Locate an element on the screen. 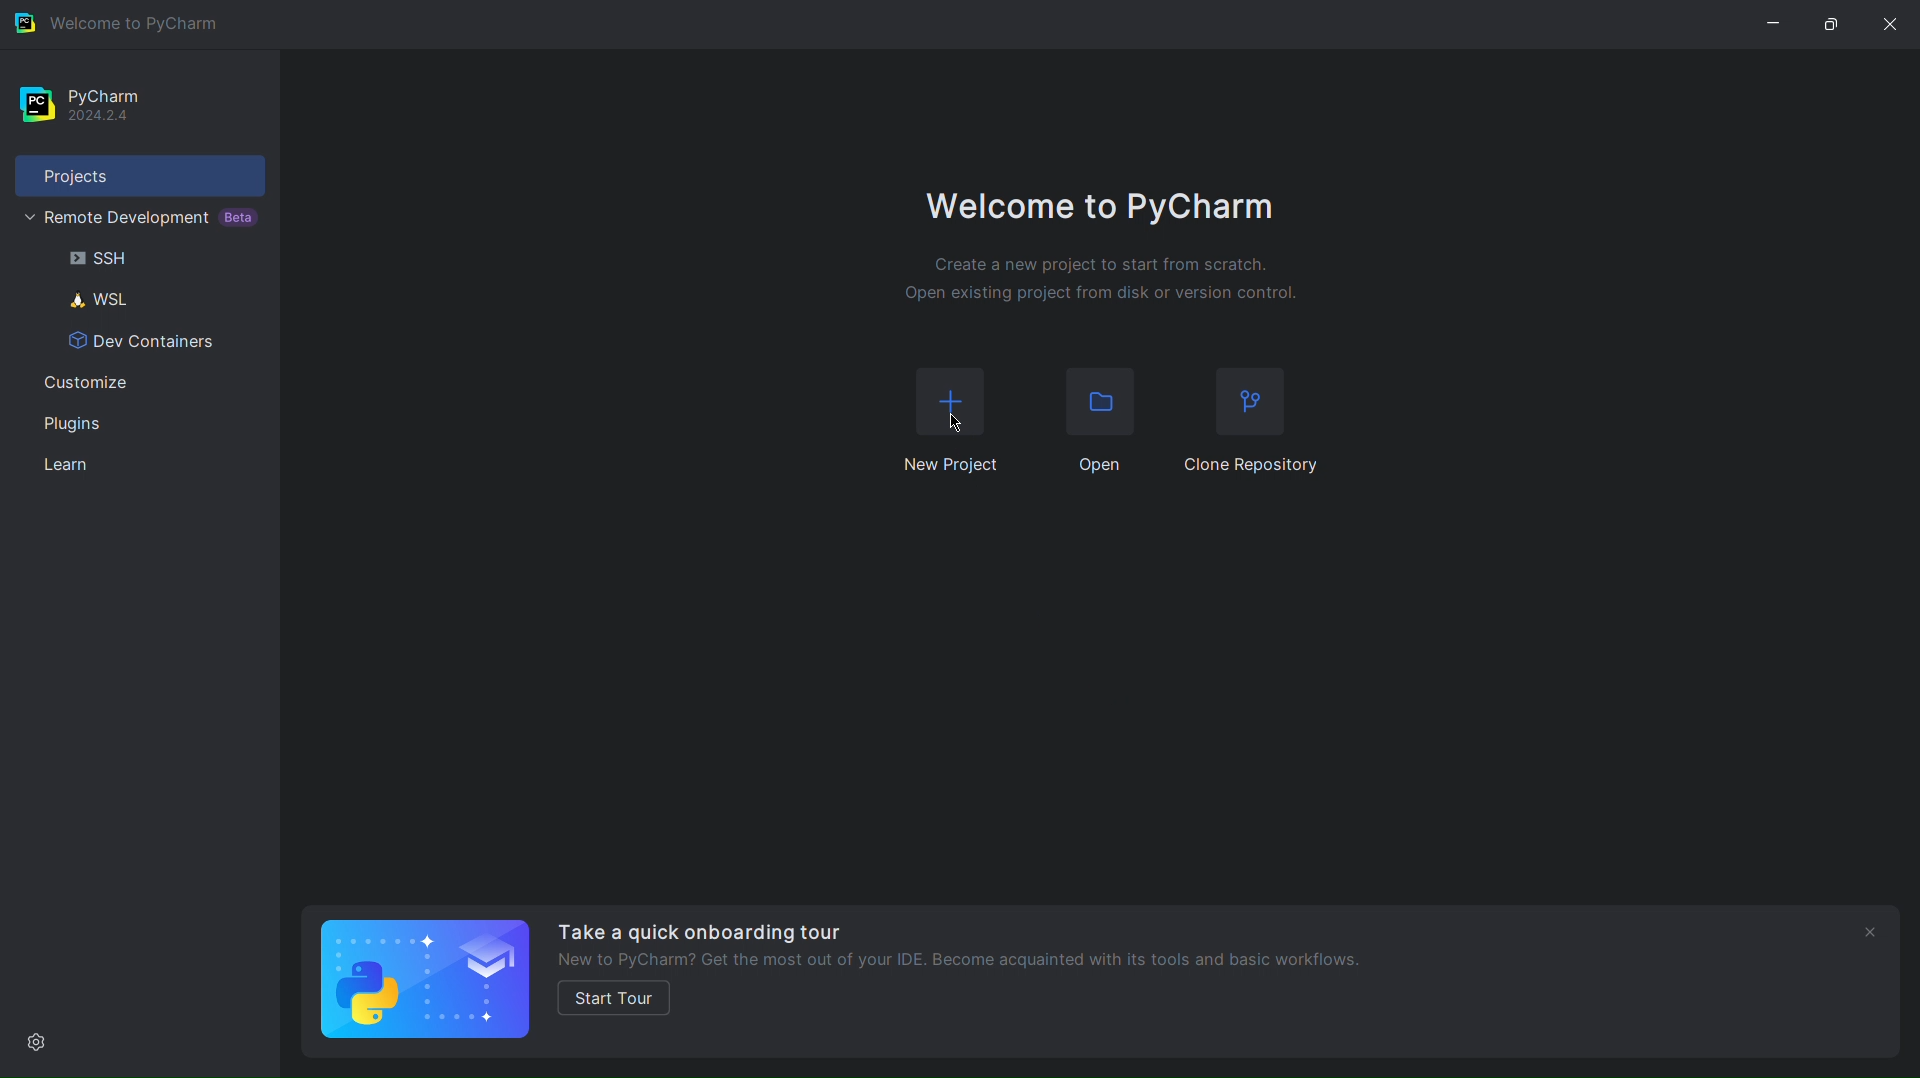  Remote Development is located at coordinates (137, 224).